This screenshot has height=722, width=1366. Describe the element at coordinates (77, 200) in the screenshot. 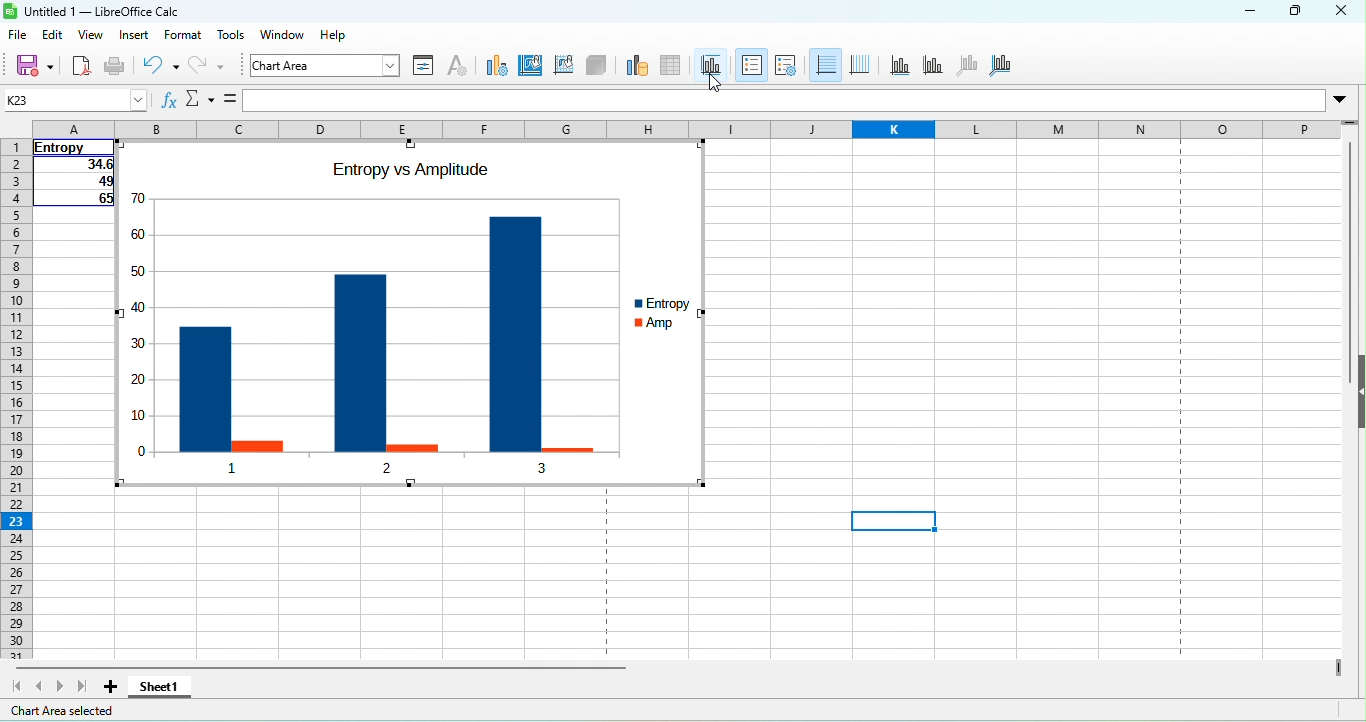

I see `65` at that location.